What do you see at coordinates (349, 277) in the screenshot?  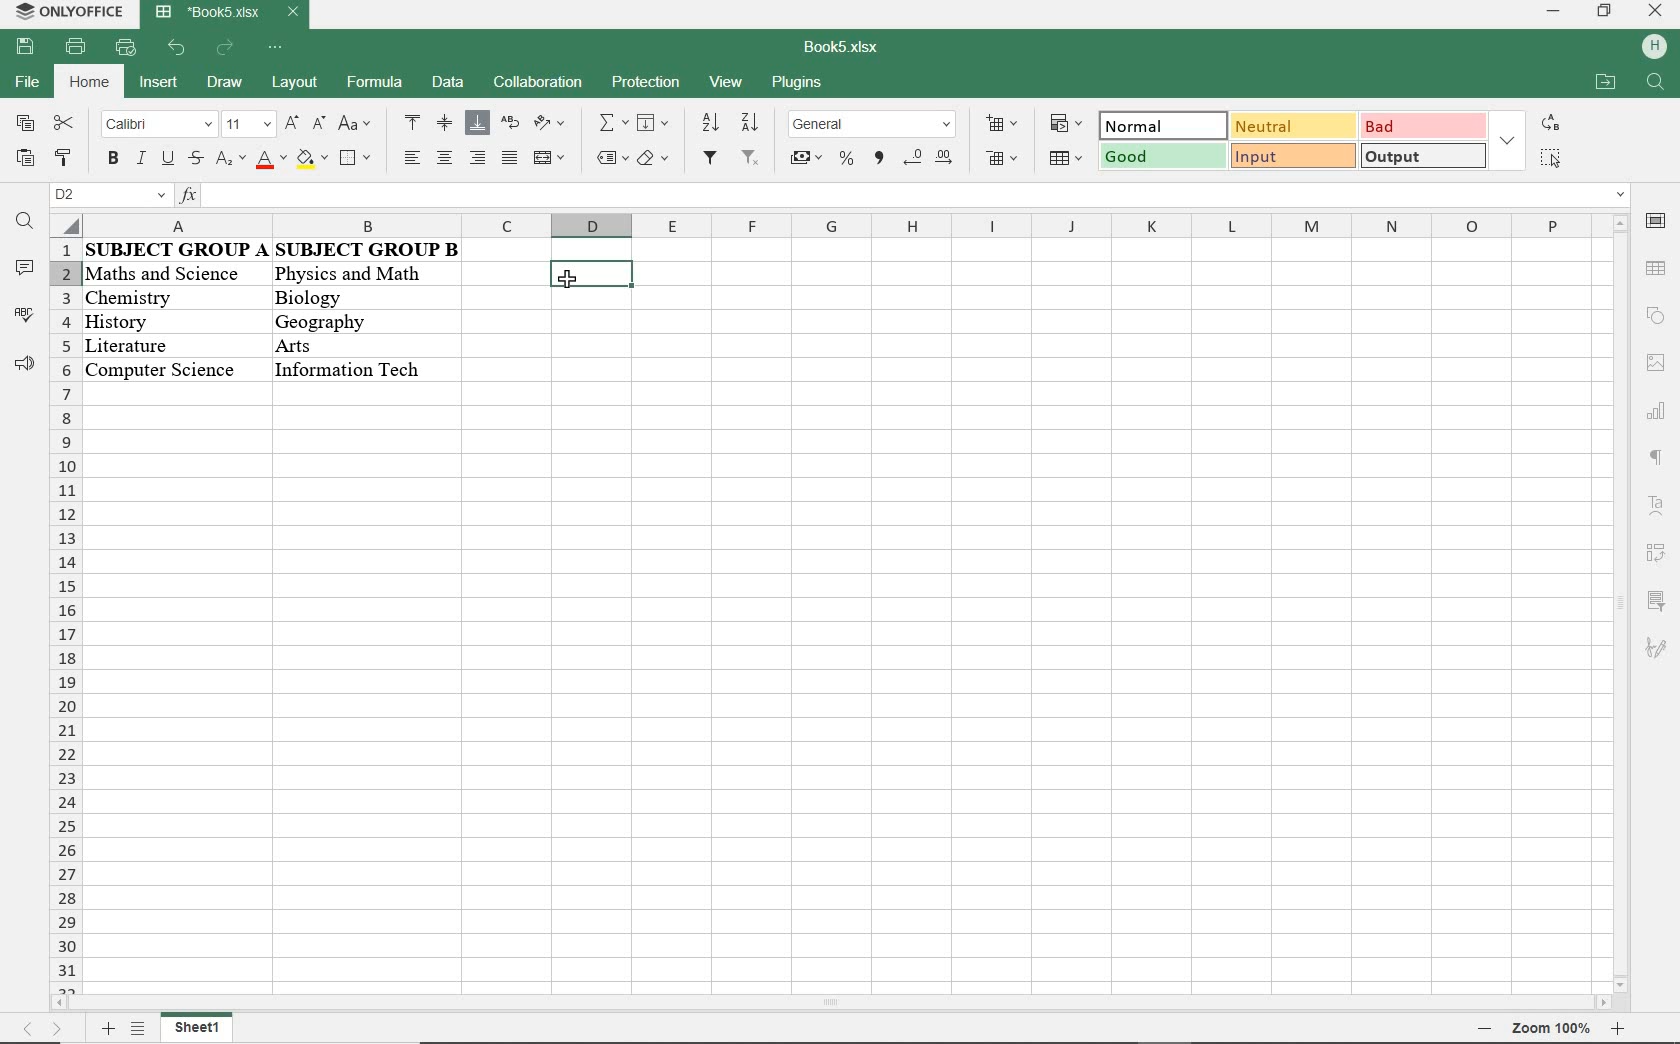 I see `physics and math` at bounding box center [349, 277].